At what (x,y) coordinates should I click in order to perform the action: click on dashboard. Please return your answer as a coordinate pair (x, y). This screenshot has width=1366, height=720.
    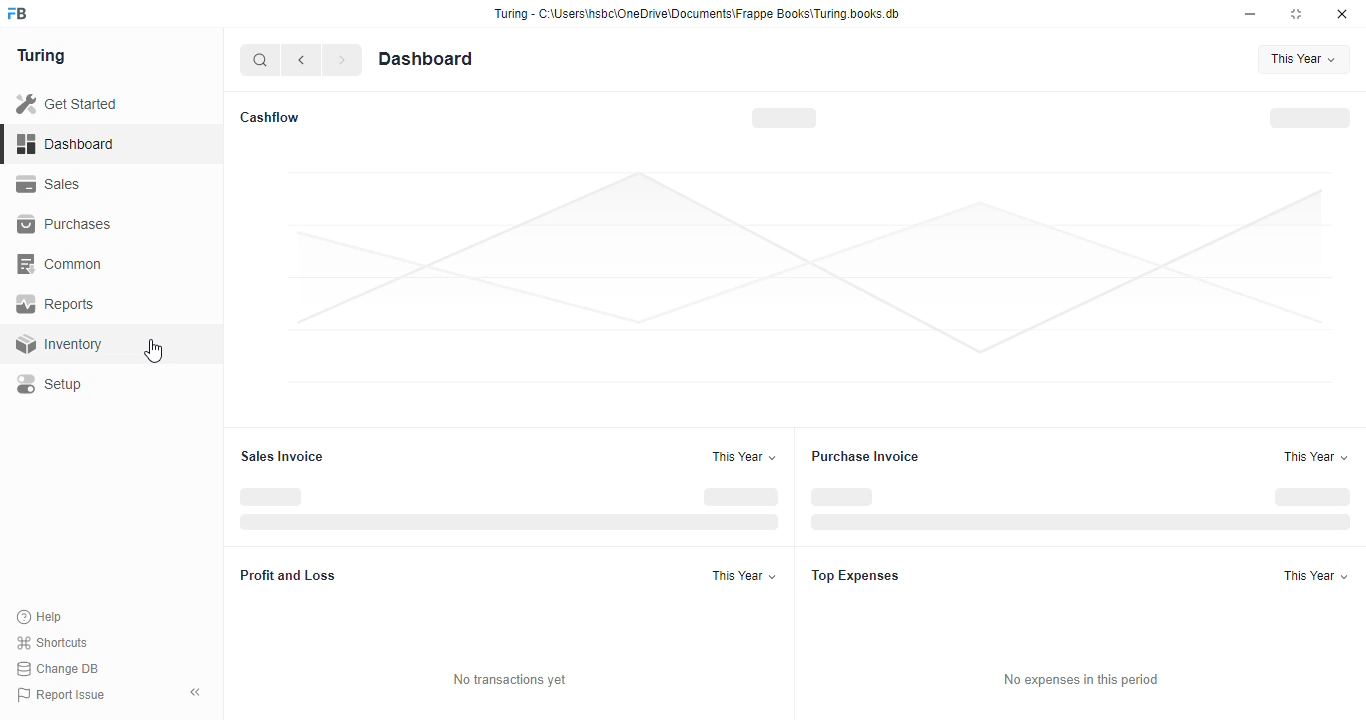
    Looking at the image, I should click on (65, 145).